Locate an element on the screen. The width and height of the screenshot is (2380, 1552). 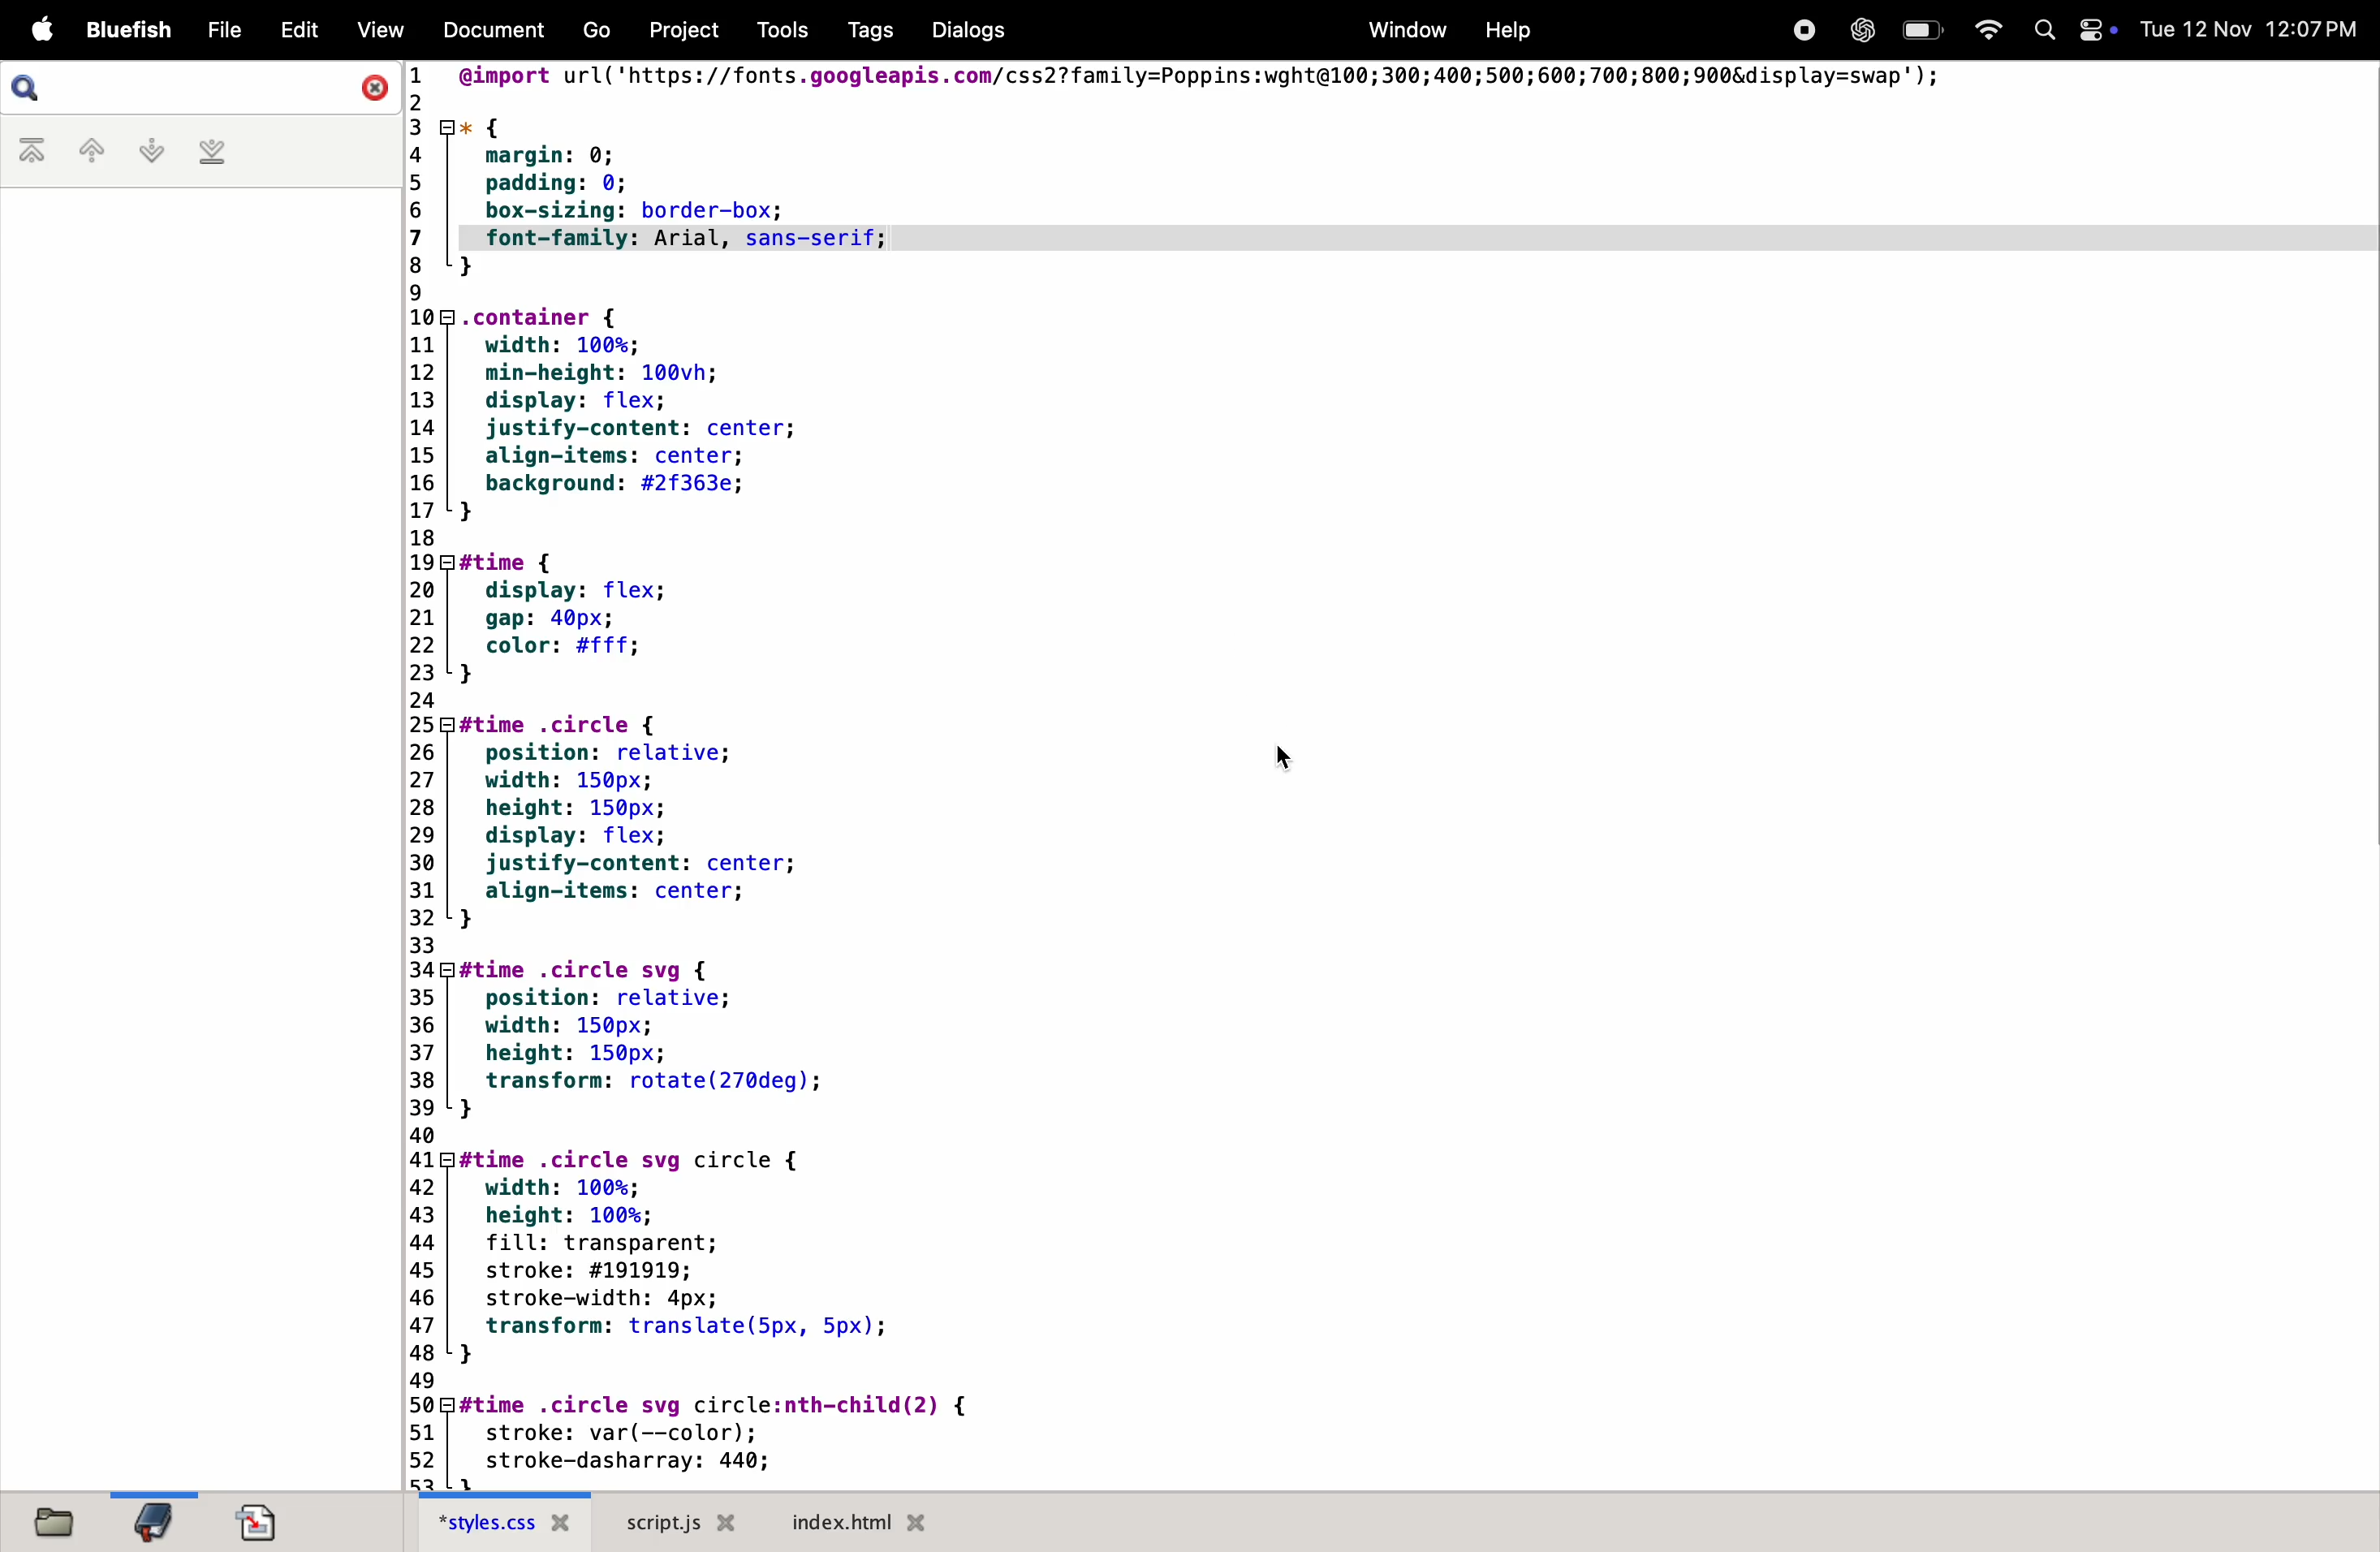
dialogs is located at coordinates (964, 30).